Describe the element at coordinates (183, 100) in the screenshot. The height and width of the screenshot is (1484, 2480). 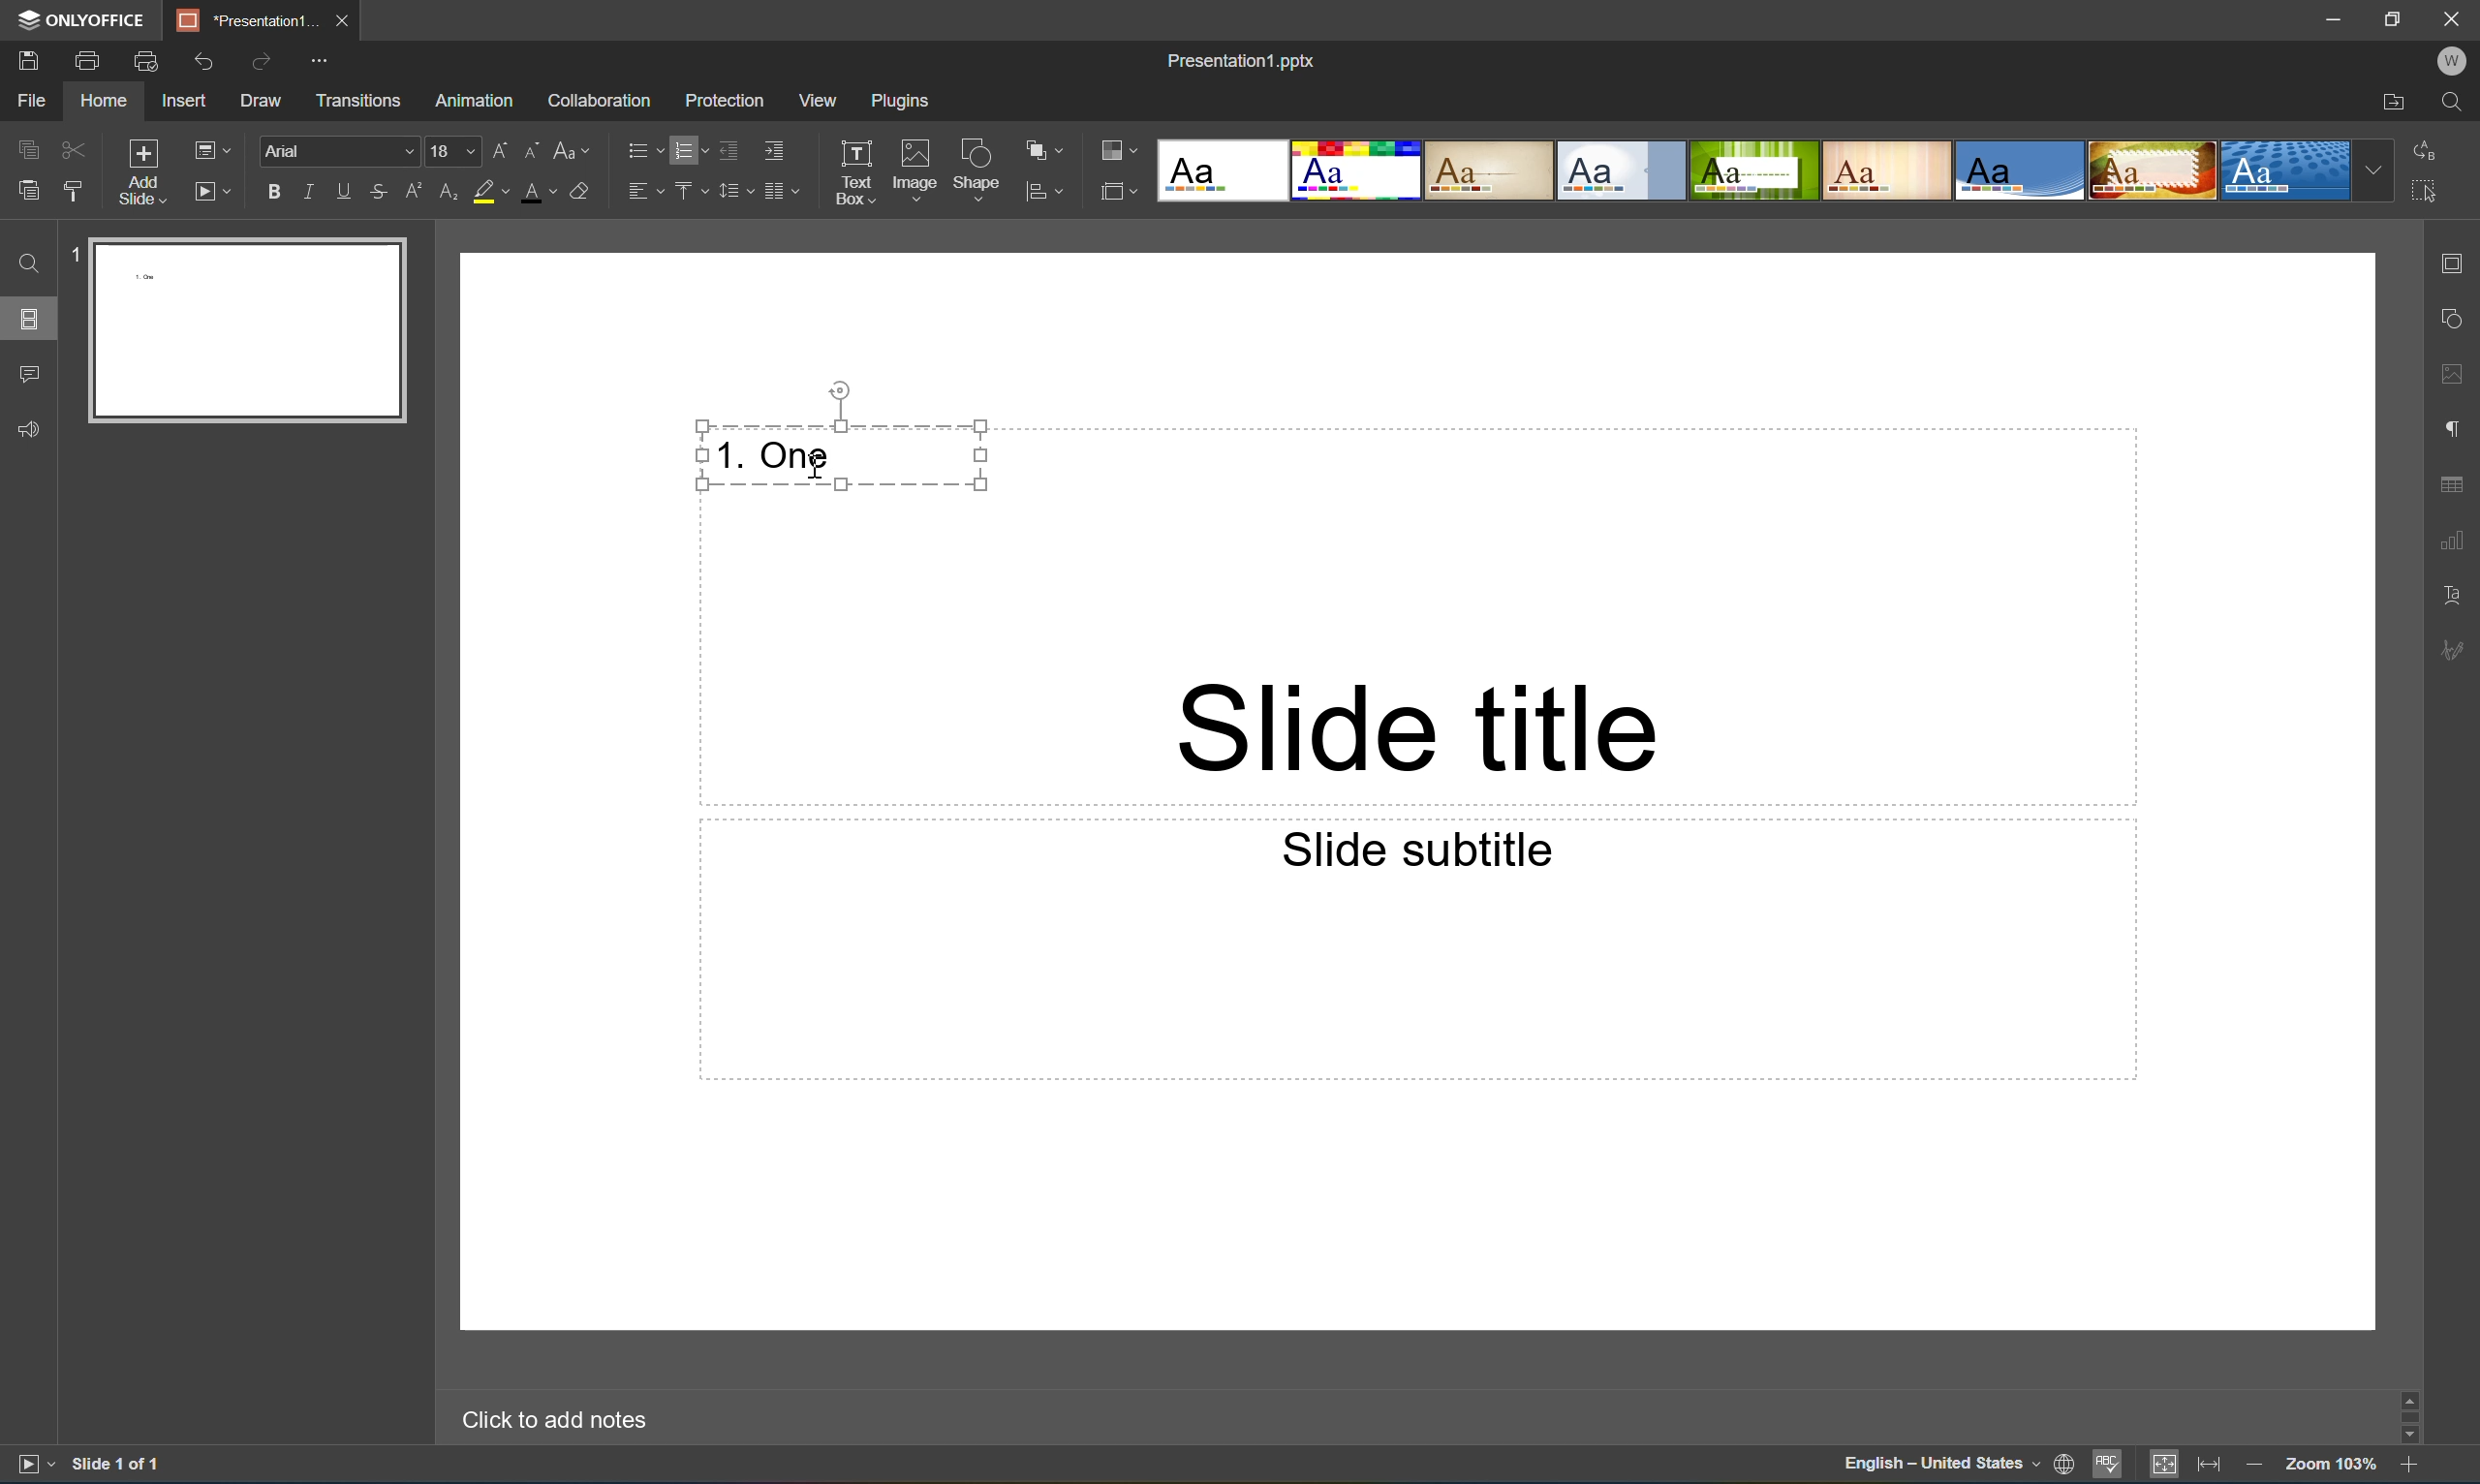
I see `Insert` at that location.